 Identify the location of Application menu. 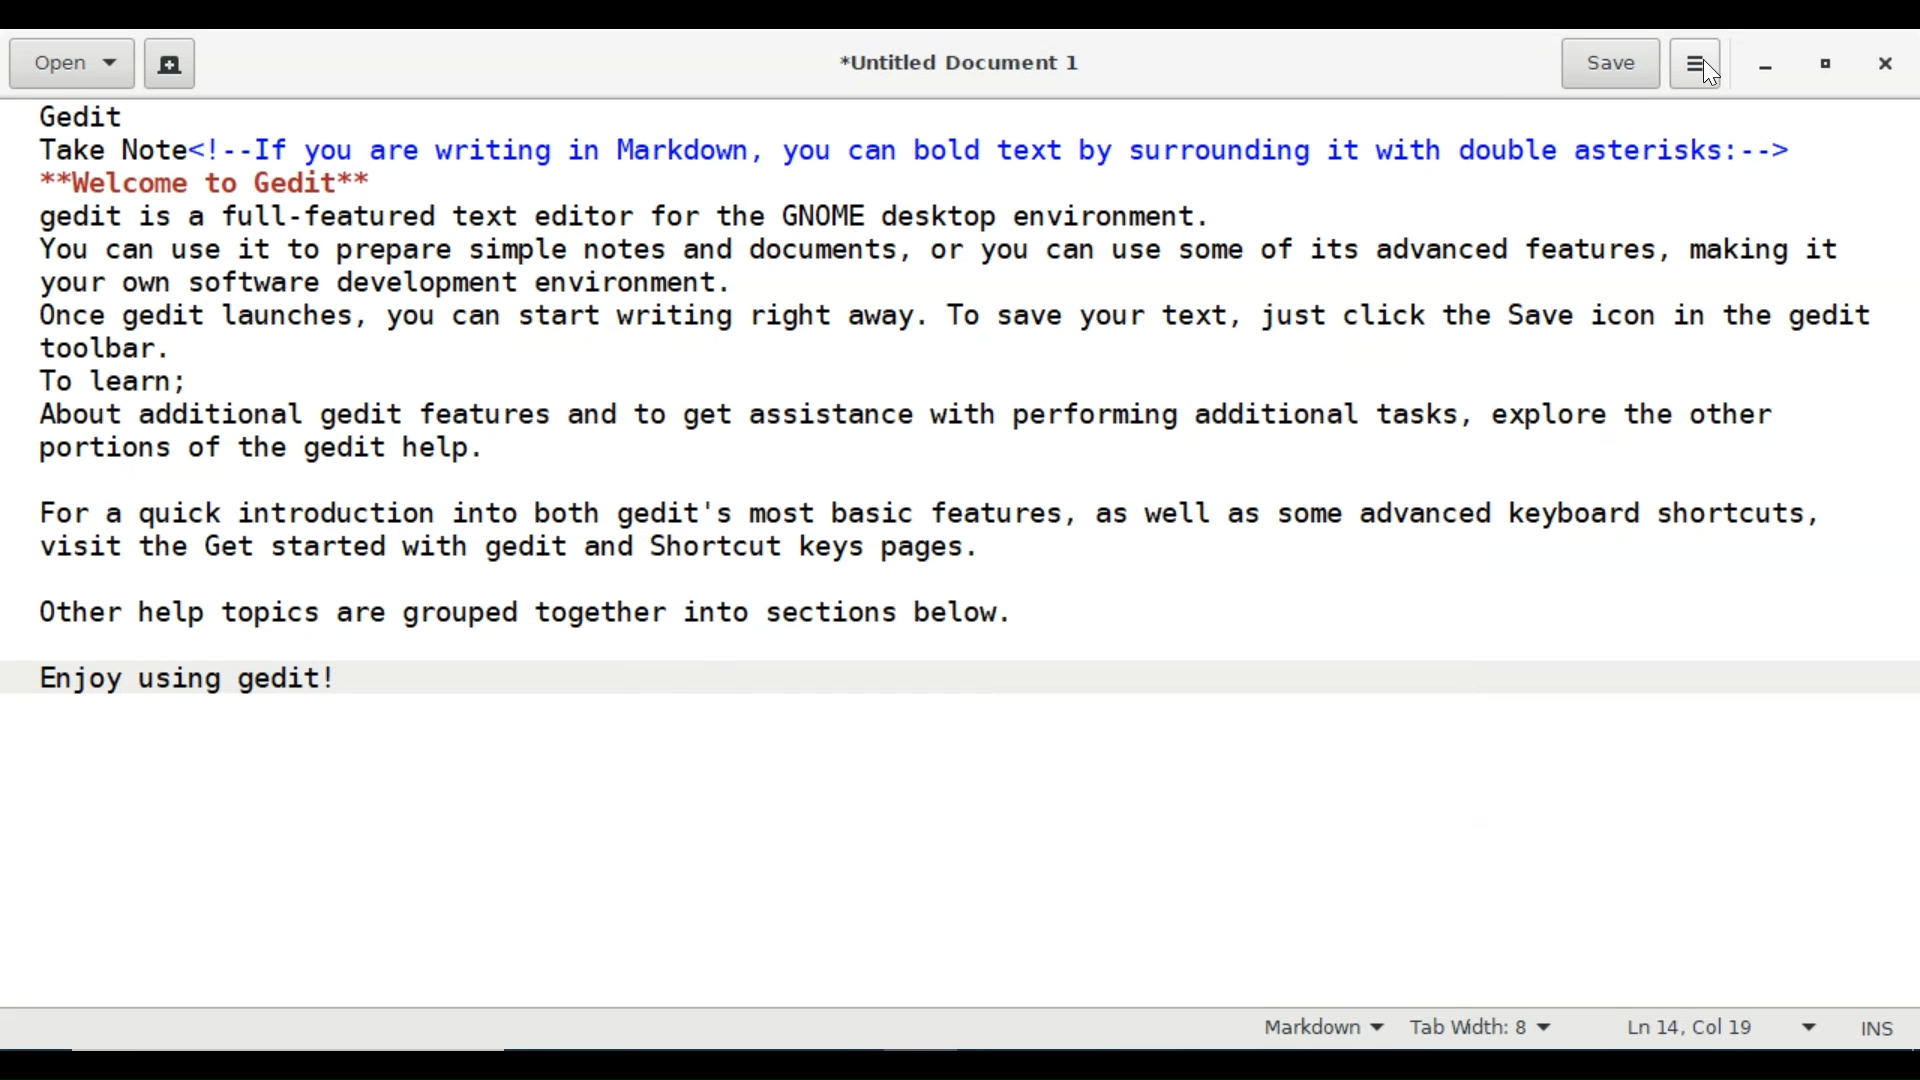
(1694, 65).